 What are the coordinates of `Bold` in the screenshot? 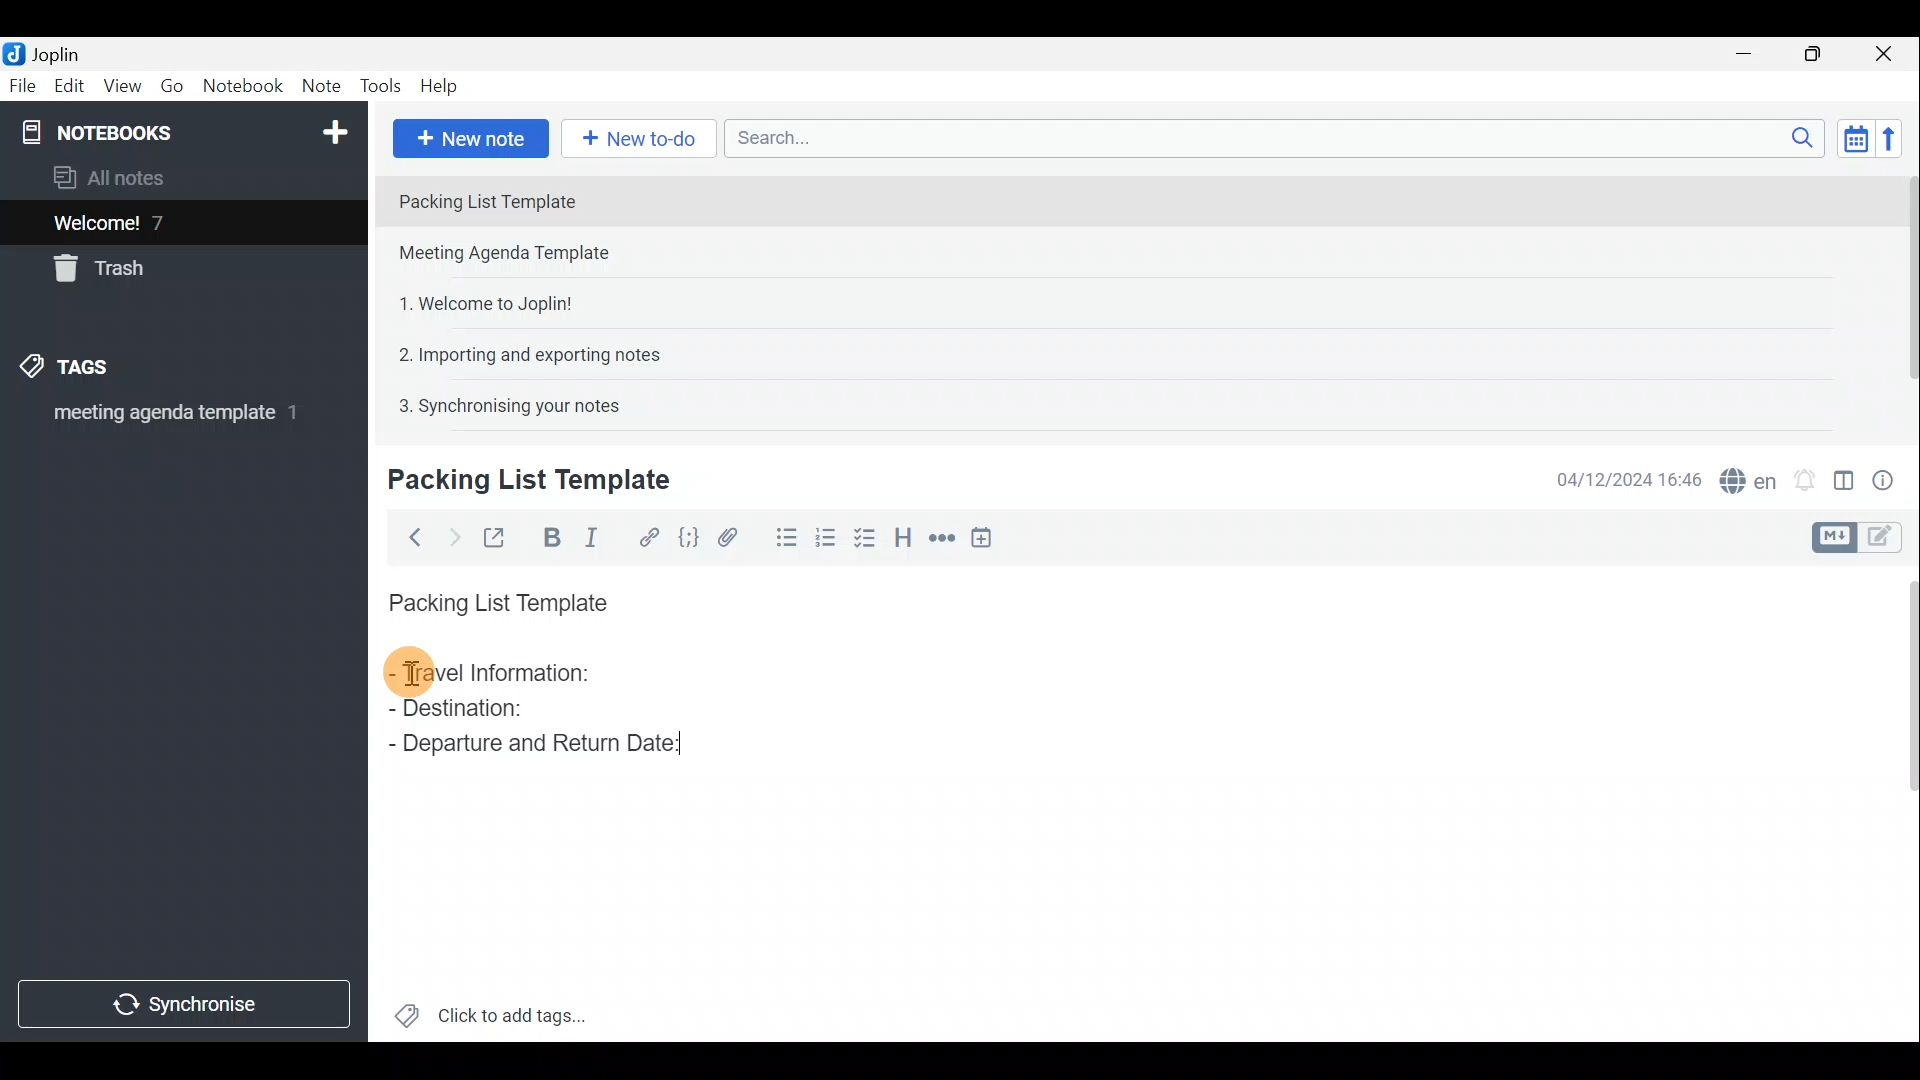 It's located at (549, 536).